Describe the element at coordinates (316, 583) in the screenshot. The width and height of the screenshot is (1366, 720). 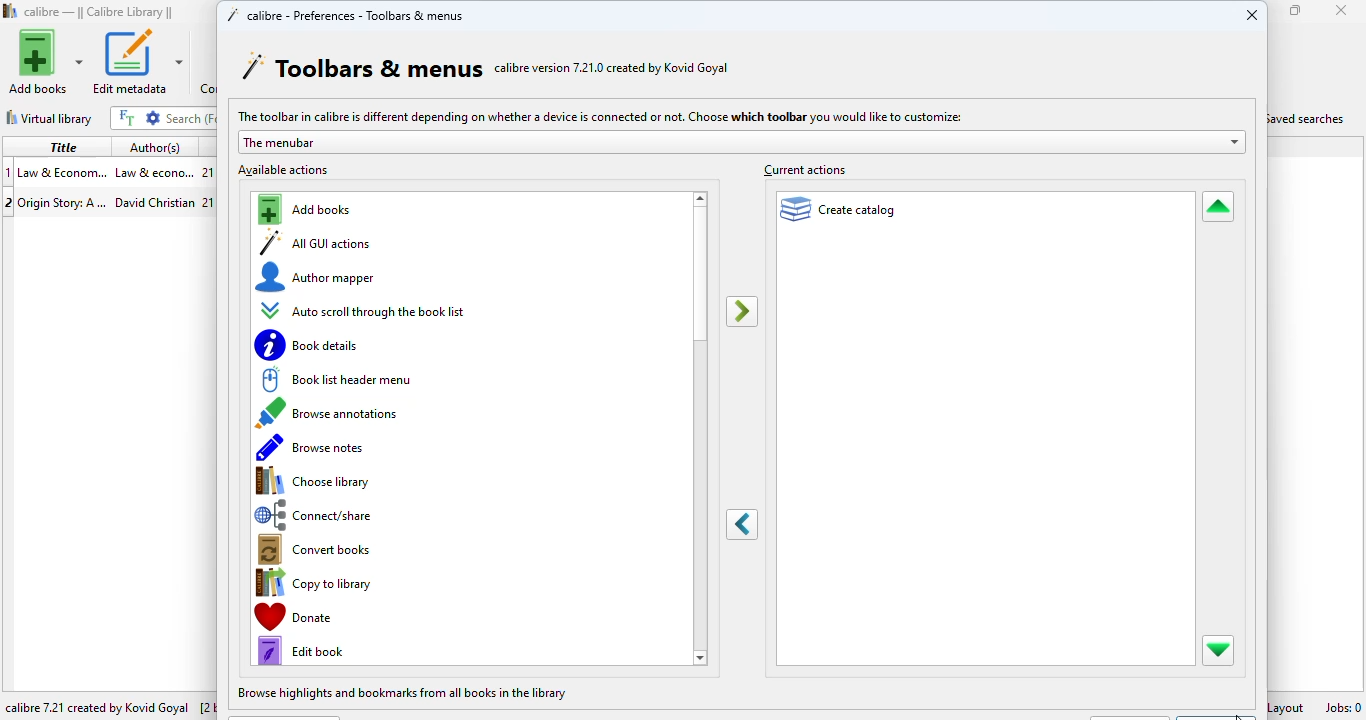
I see `copy to library` at that location.